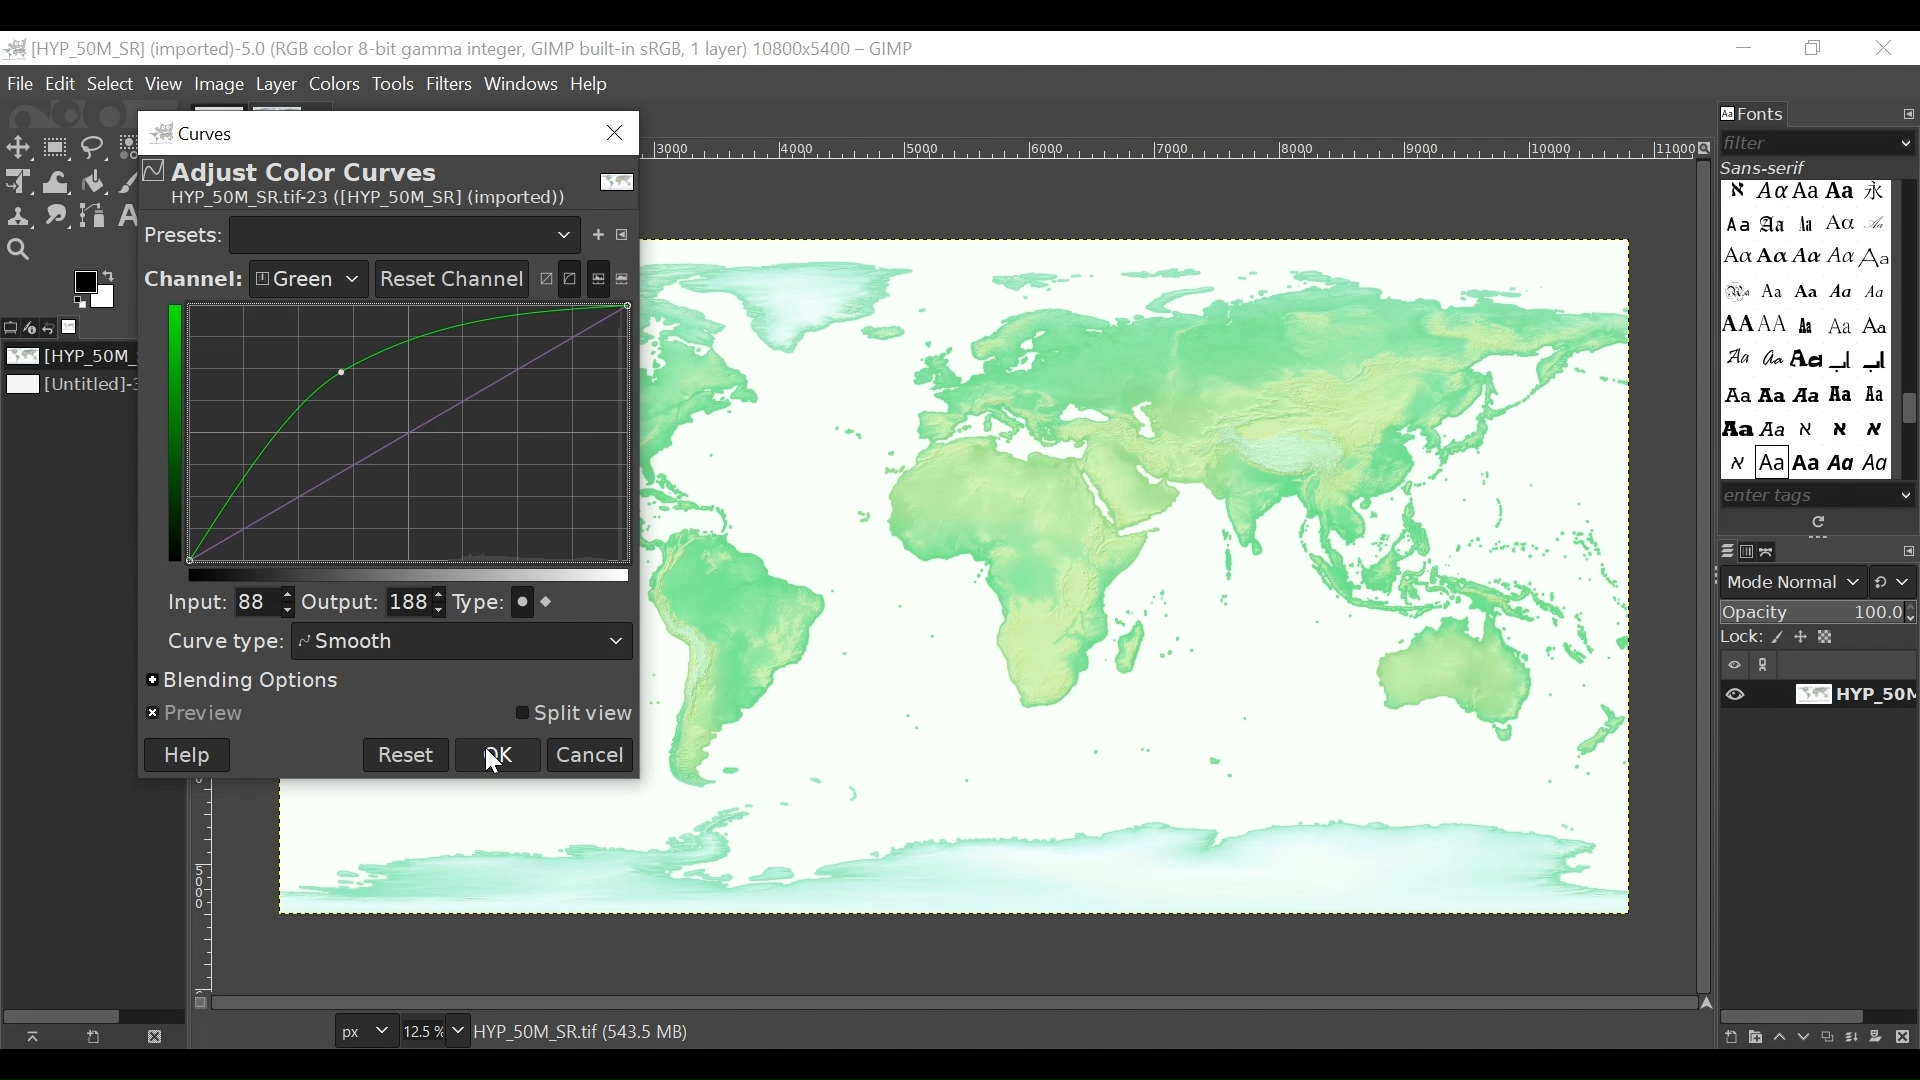 This screenshot has width=1920, height=1080. Describe the element at coordinates (409, 575) in the screenshot. I see `Horizontal Gradient bar` at that location.